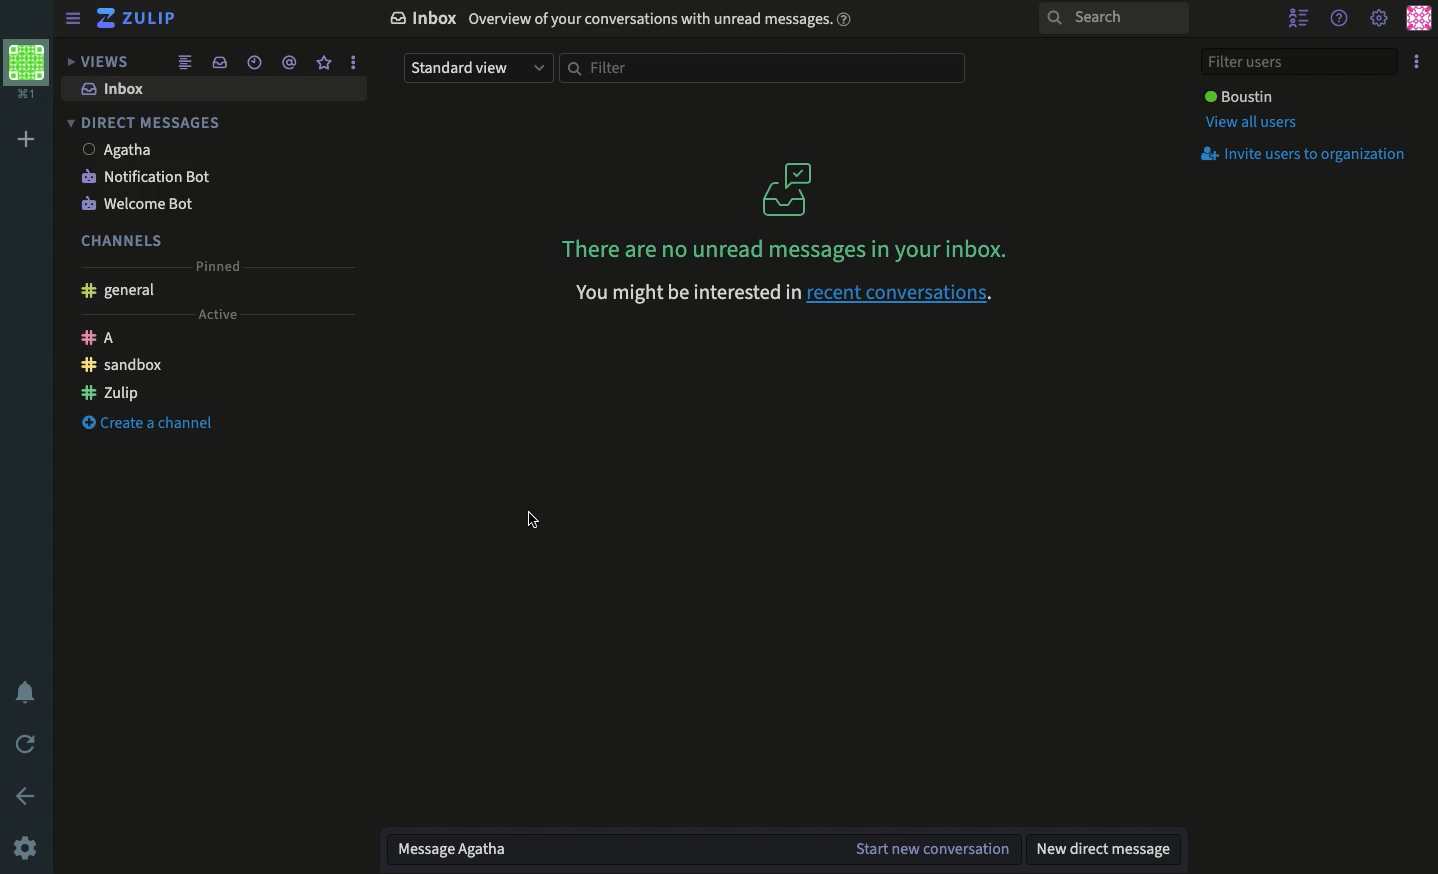  What do you see at coordinates (325, 64) in the screenshot?
I see `Favorite` at bounding box center [325, 64].